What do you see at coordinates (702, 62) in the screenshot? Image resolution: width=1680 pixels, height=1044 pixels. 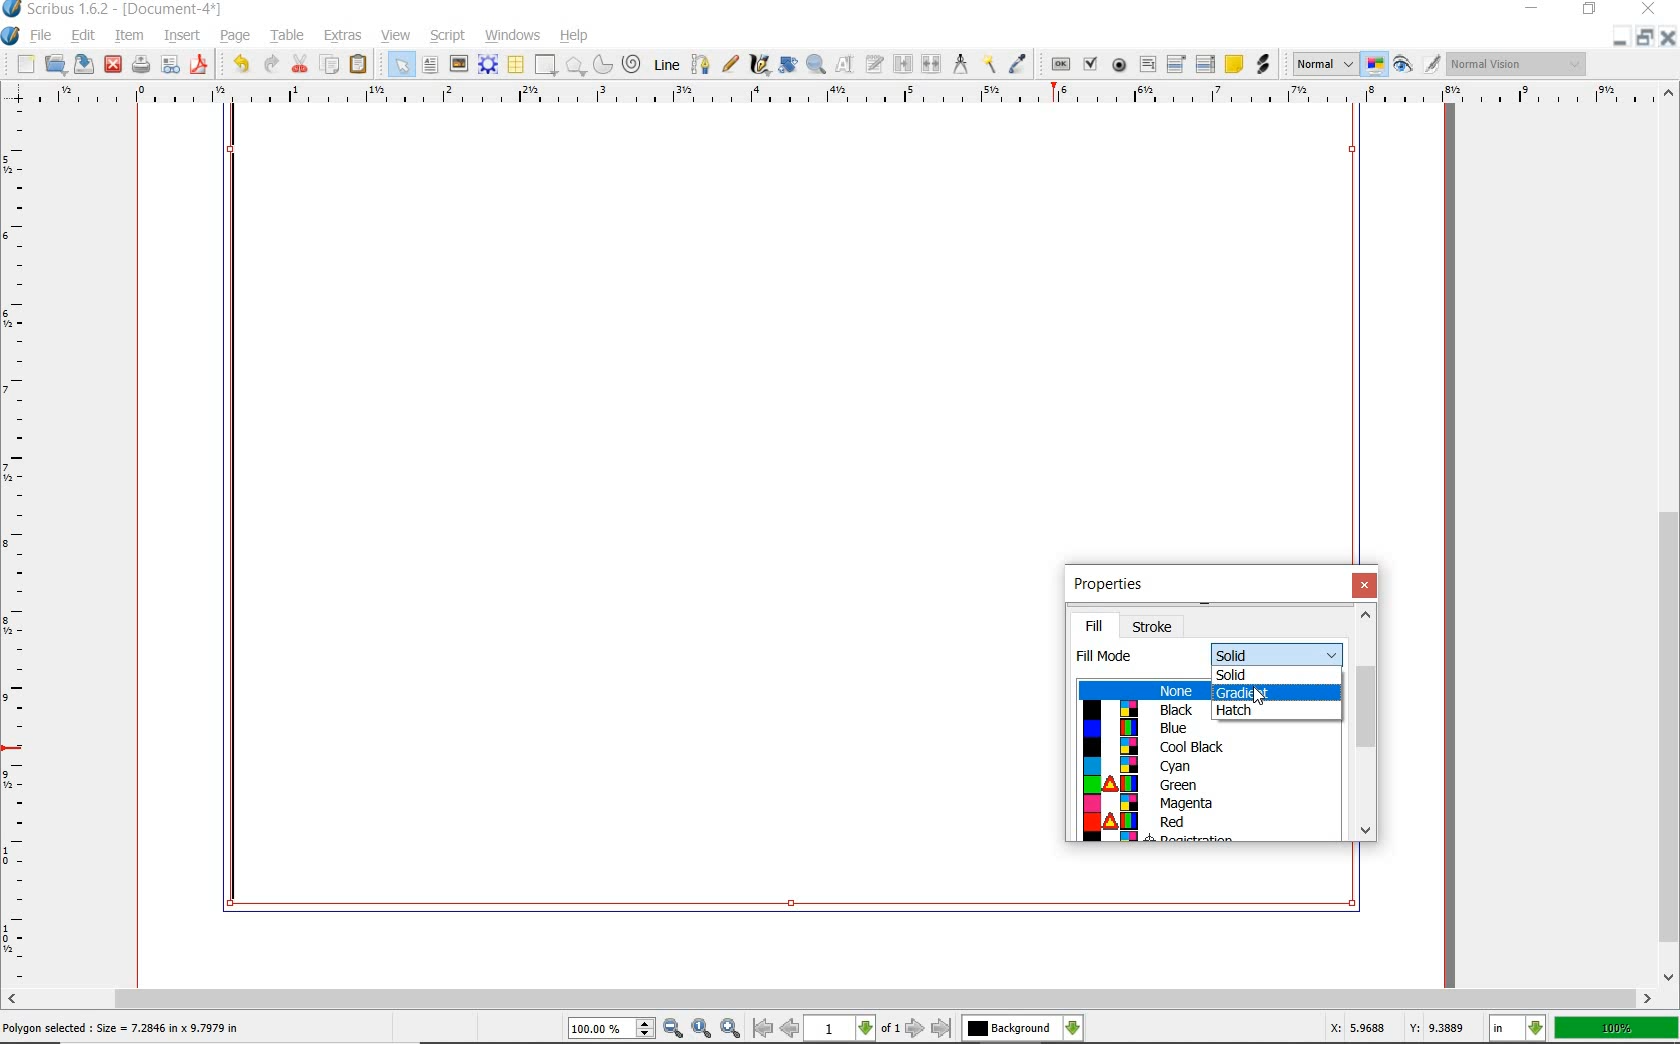 I see `Bezier curve` at bounding box center [702, 62].